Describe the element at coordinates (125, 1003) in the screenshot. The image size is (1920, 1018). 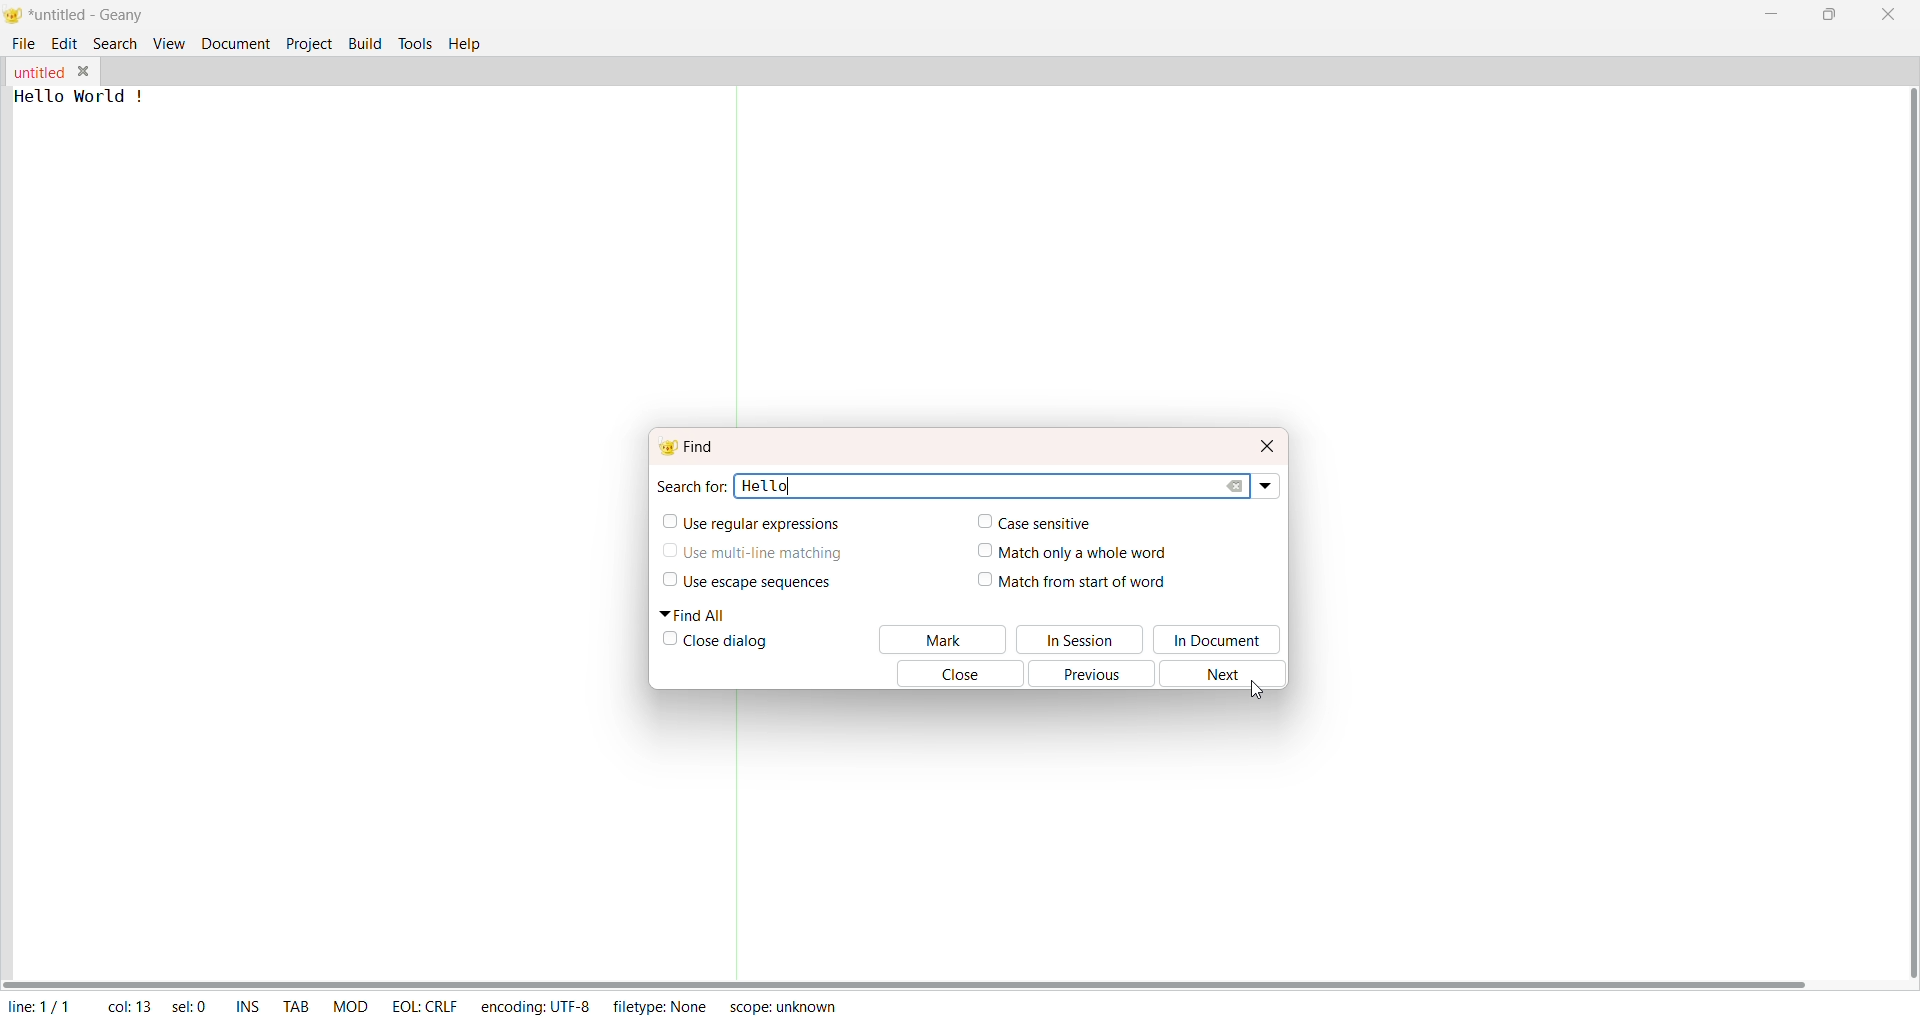
I see `Col: 13` at that location.